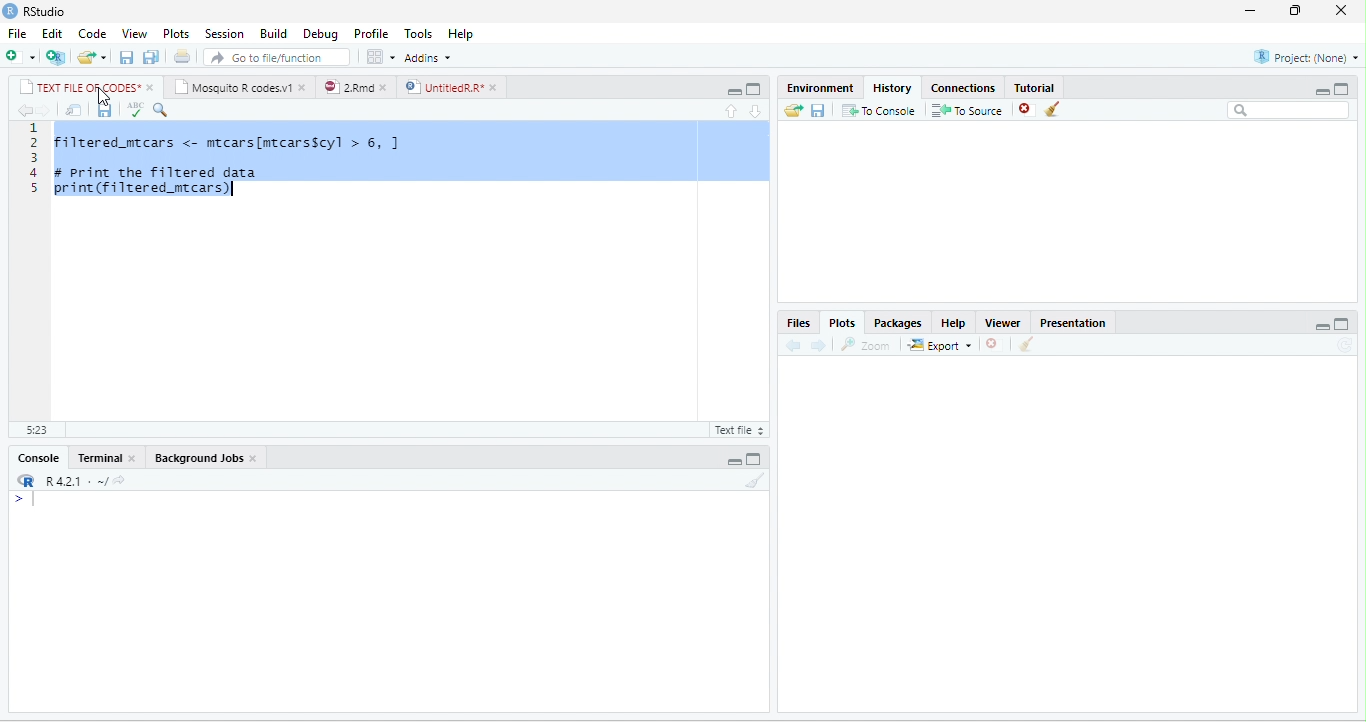 The image size is (1366, 722). I want to click on new file, so click(21, 56).